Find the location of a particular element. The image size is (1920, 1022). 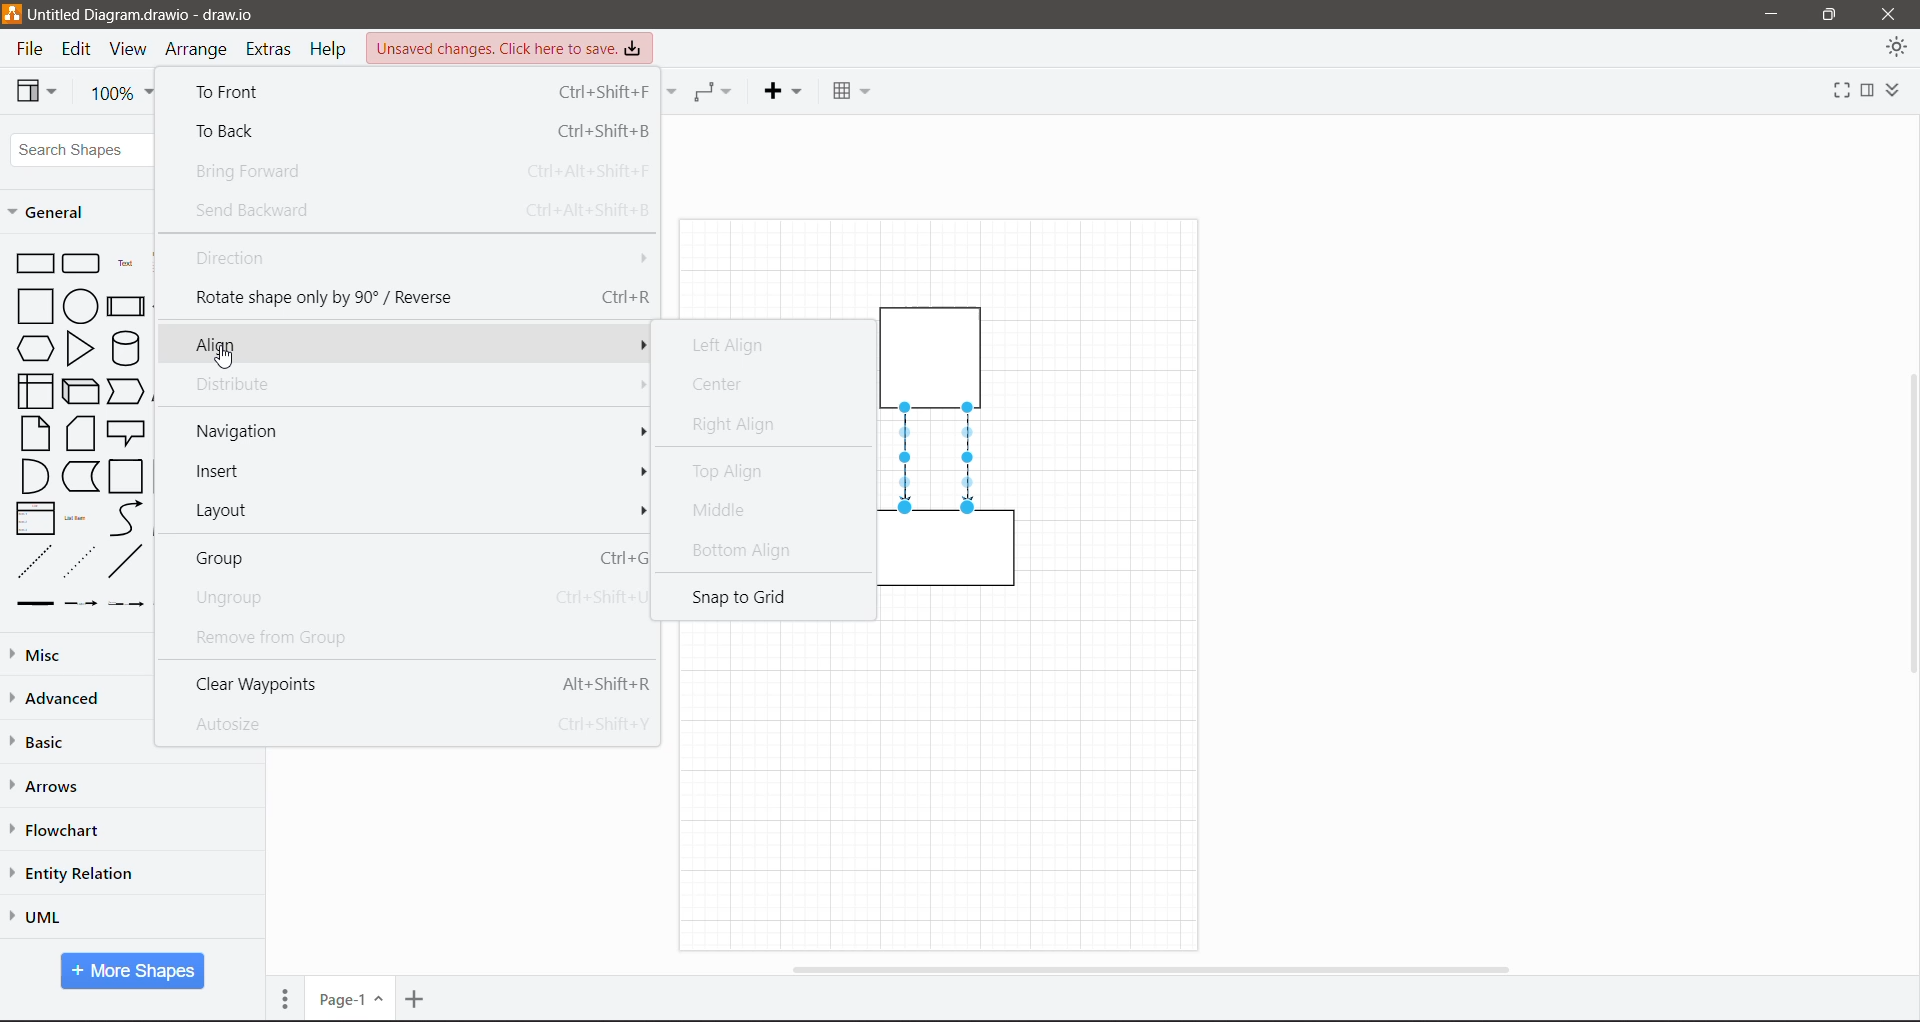

Bring Forward is located at coordinates (421, 174).